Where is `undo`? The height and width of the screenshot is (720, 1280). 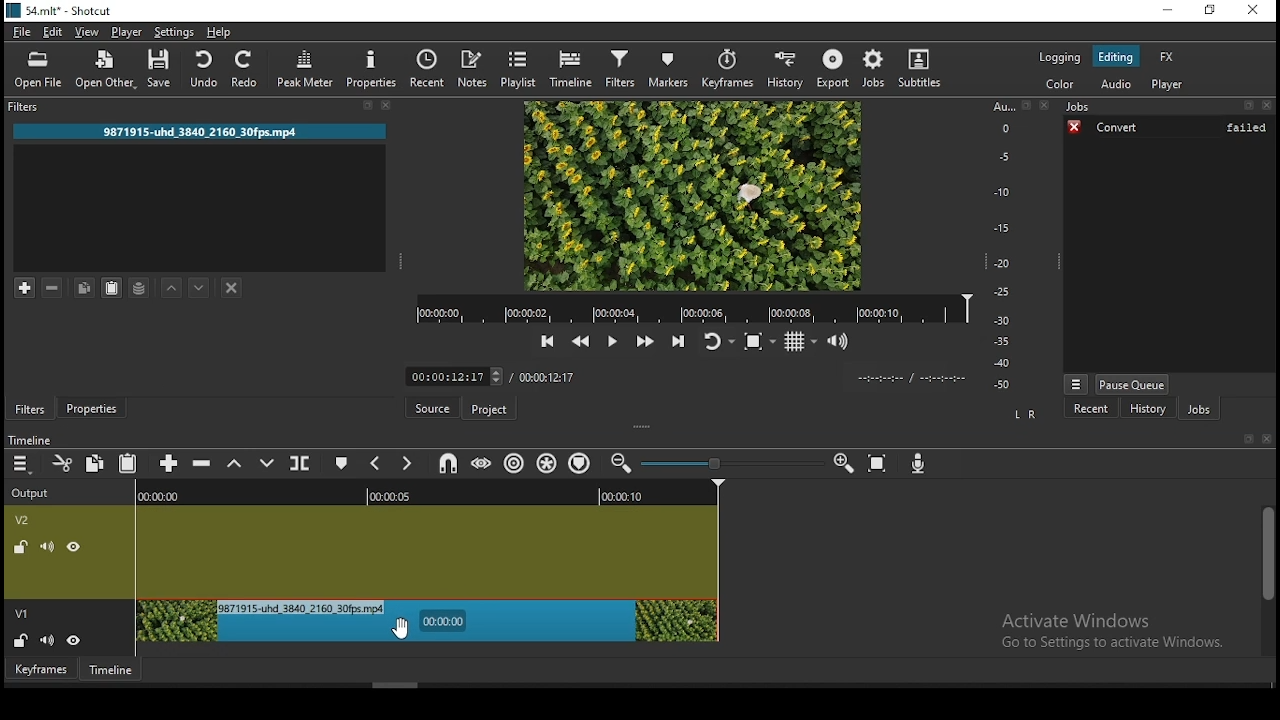 undo is located at coordinates (205, 70).